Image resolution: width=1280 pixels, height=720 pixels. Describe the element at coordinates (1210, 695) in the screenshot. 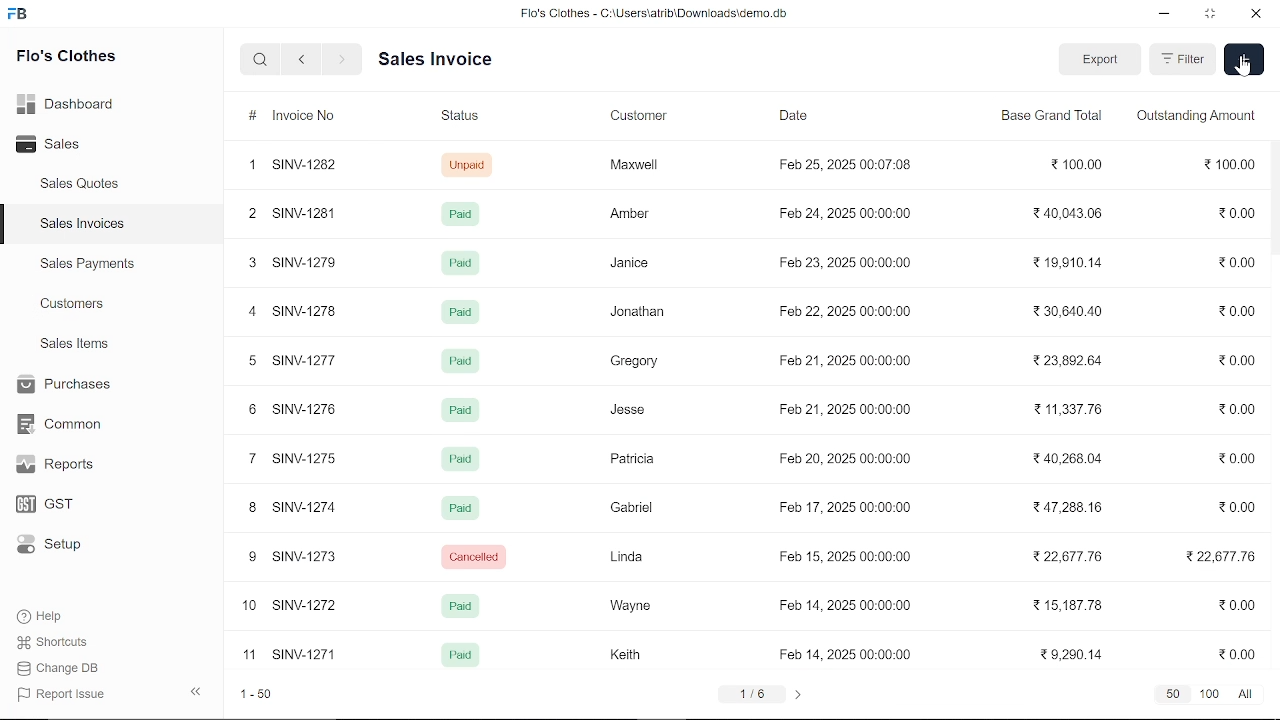

I see `100` at that location.